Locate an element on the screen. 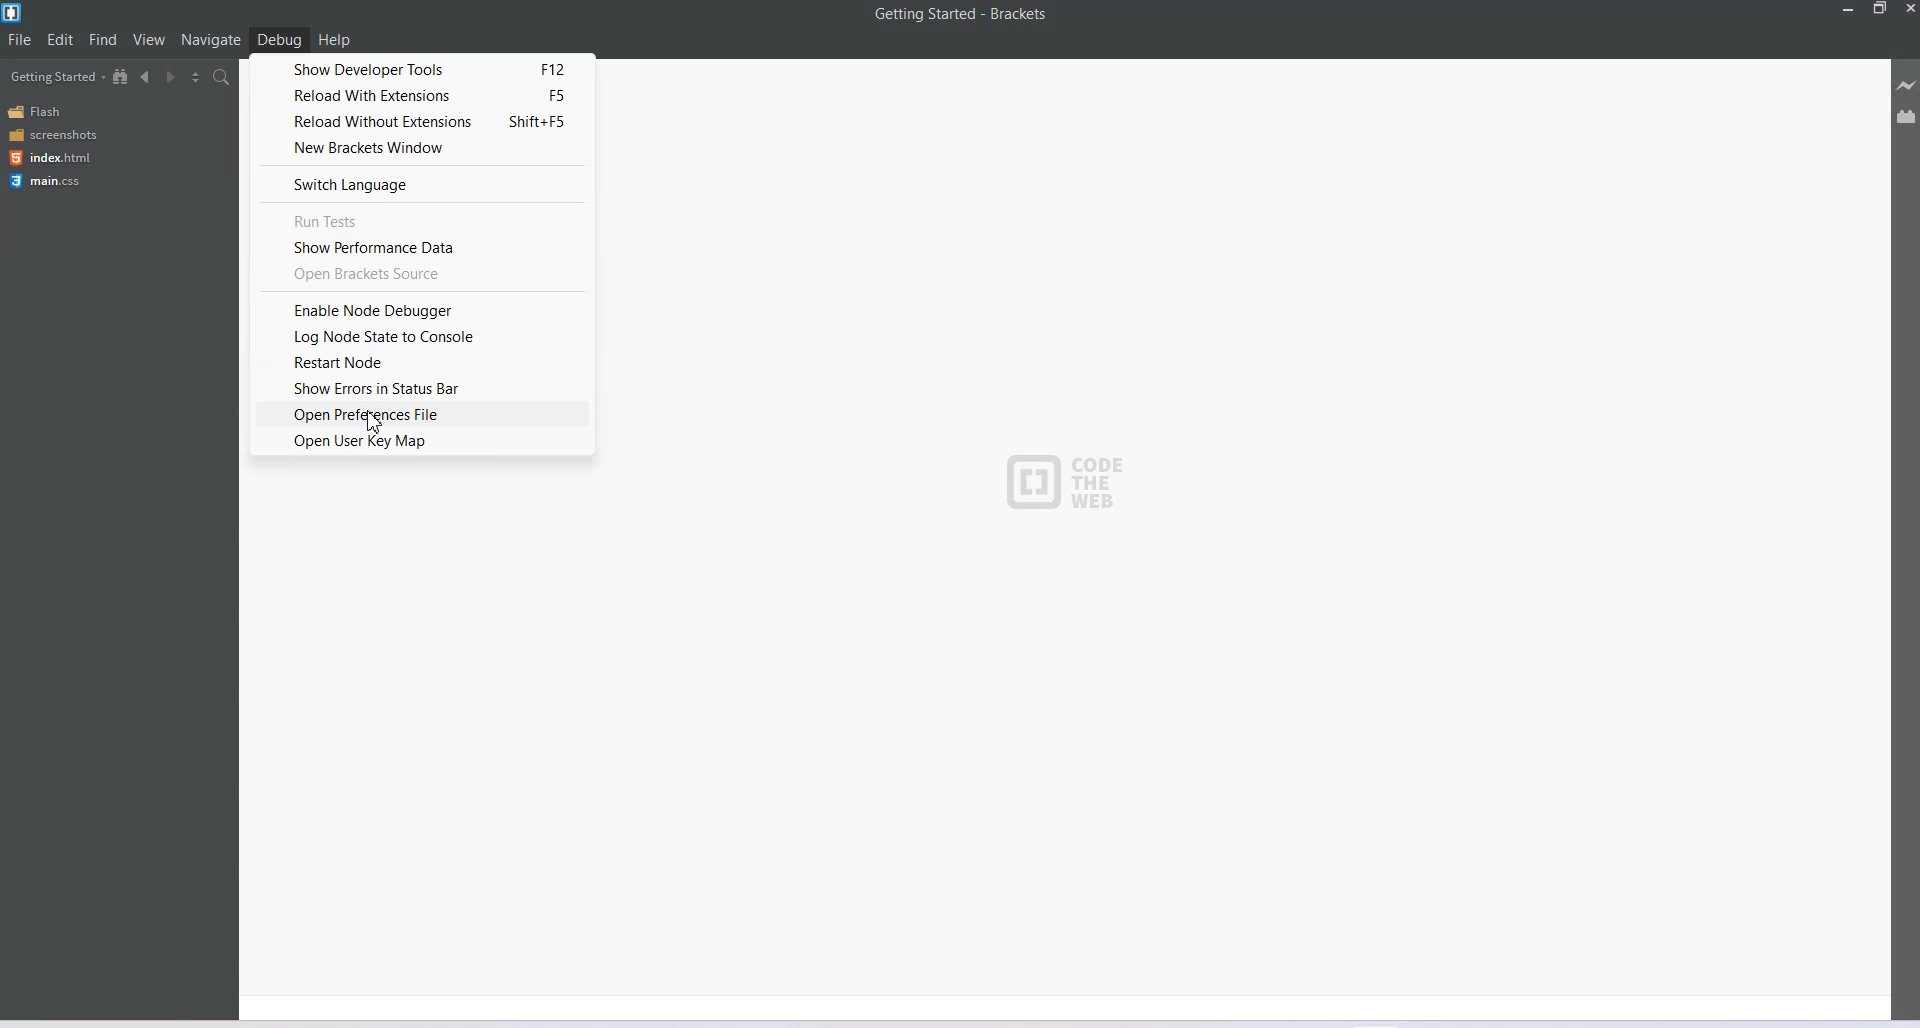  Split editor vertically and Horizontally is located at coordinates (195, 78).